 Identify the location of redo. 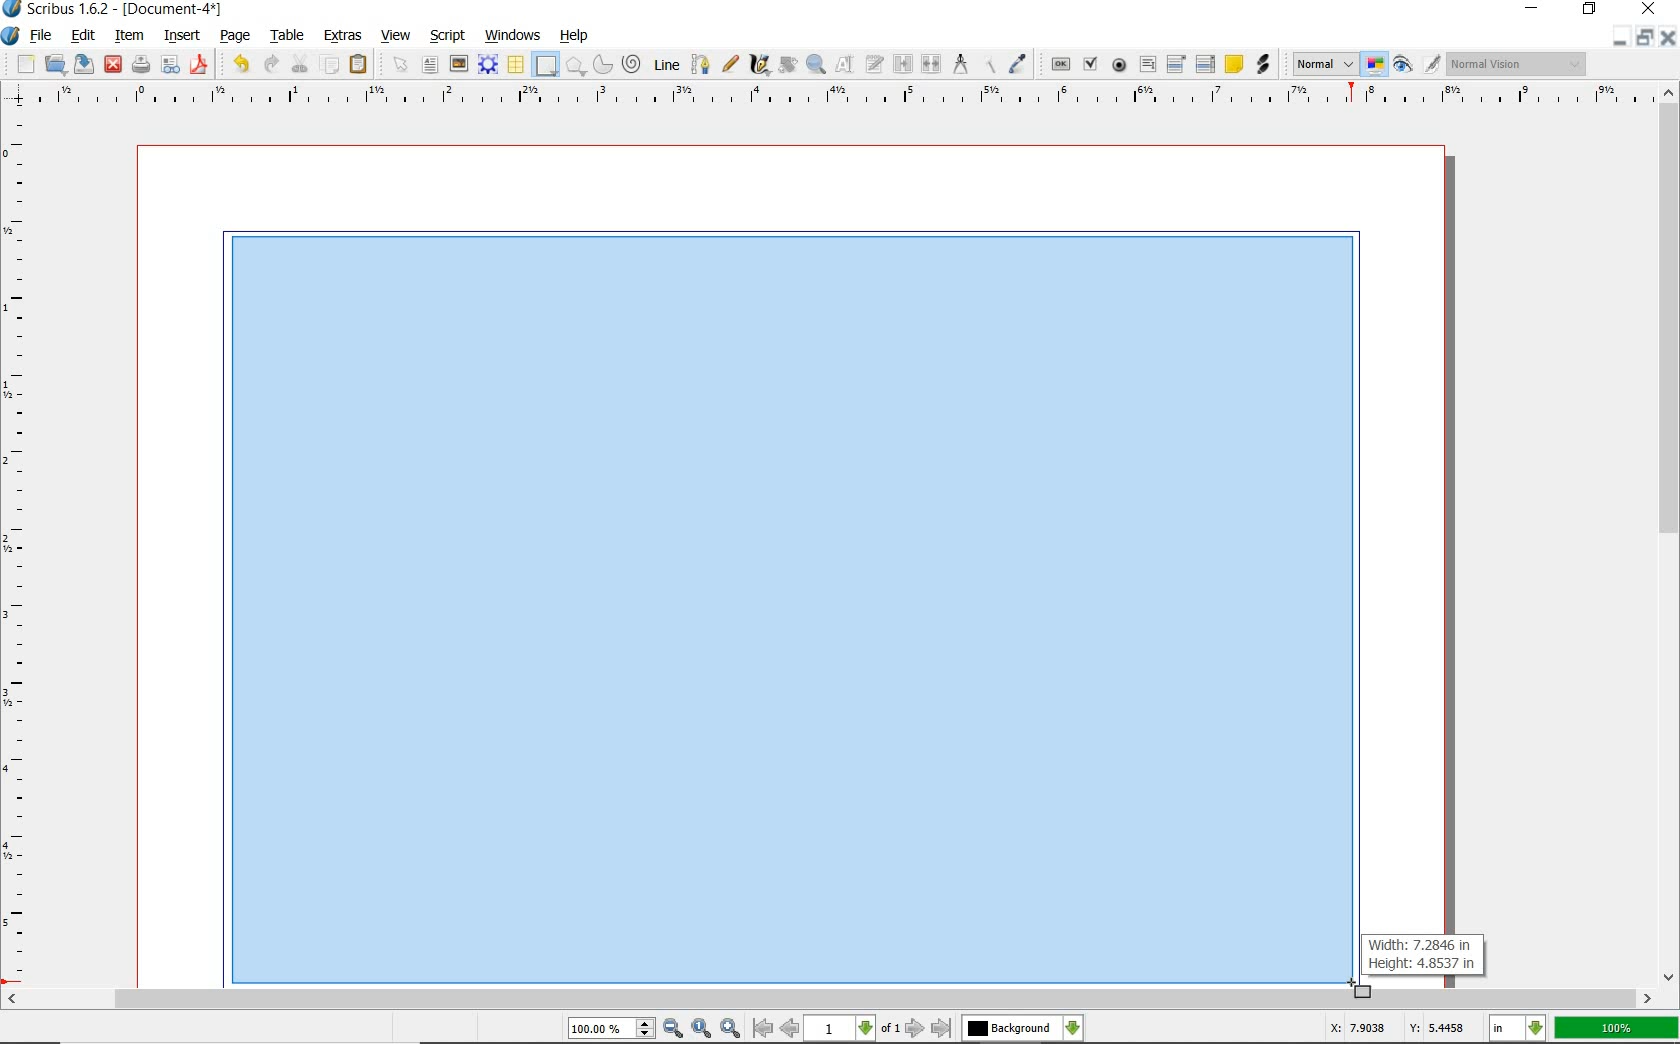
(273, 64).